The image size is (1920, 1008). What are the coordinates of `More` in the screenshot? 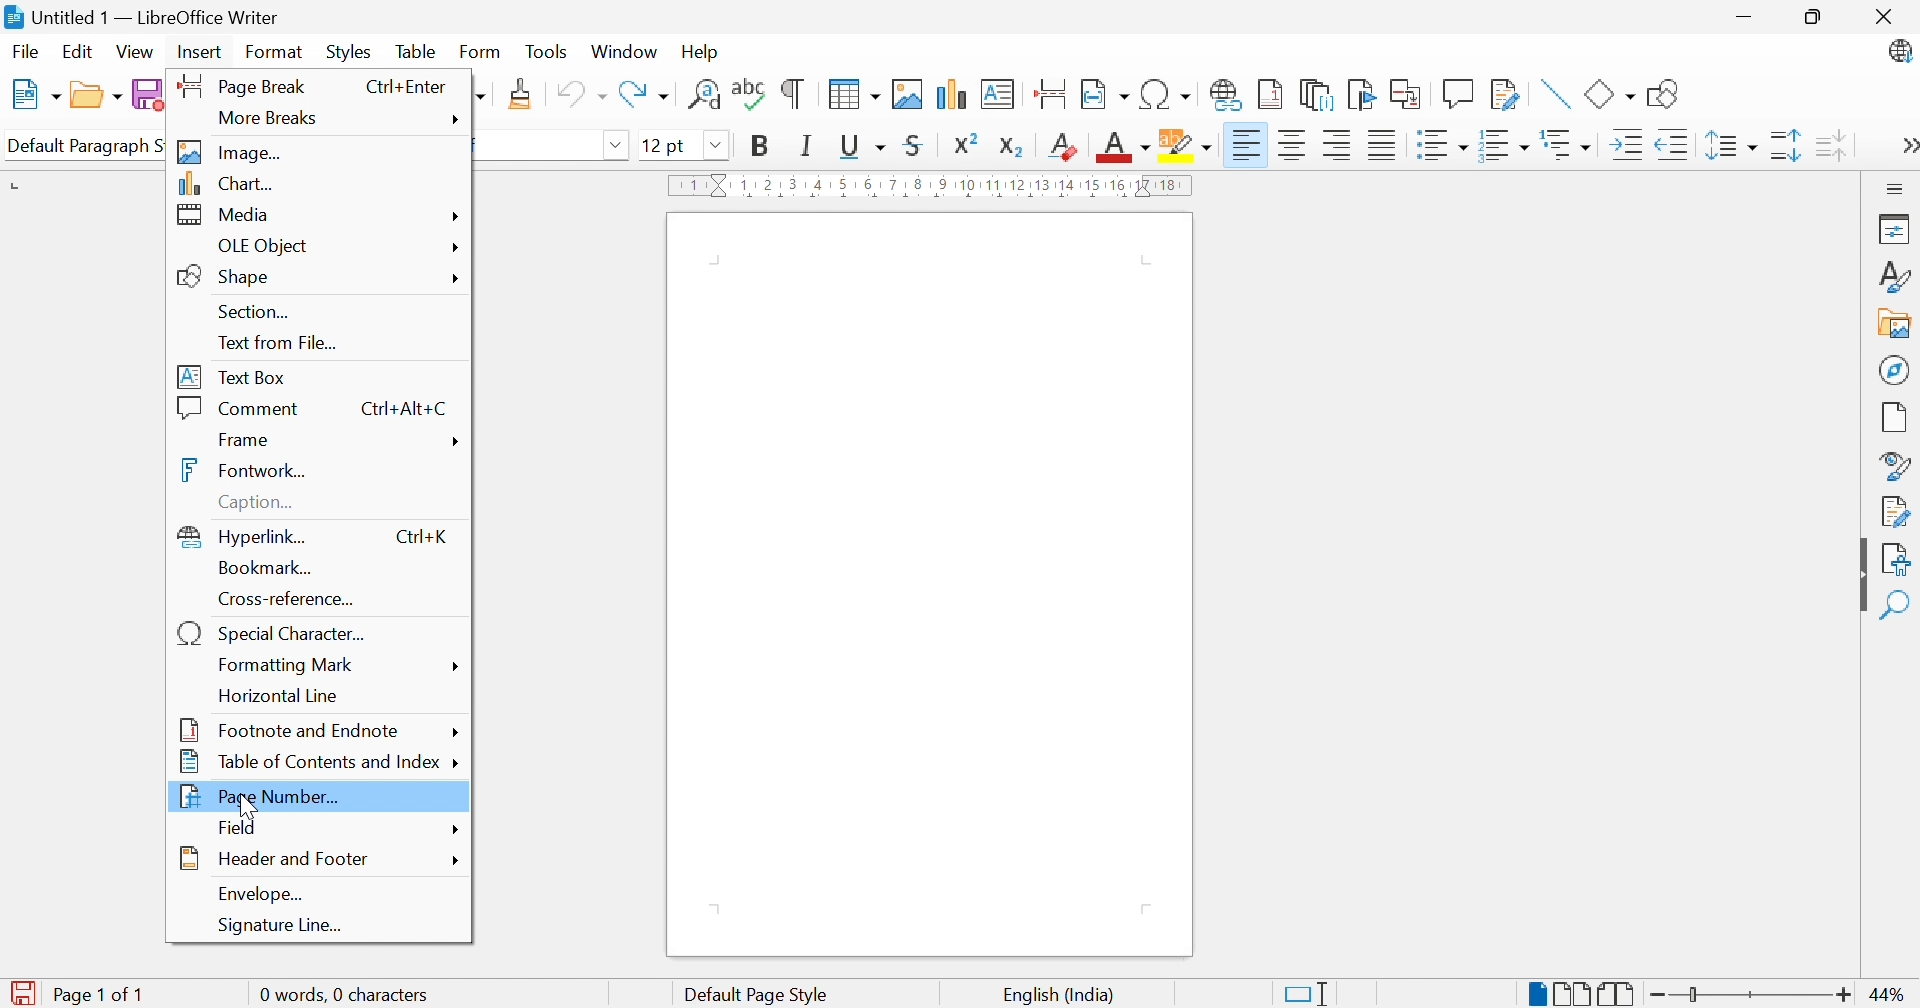 It's located at (460, 763).